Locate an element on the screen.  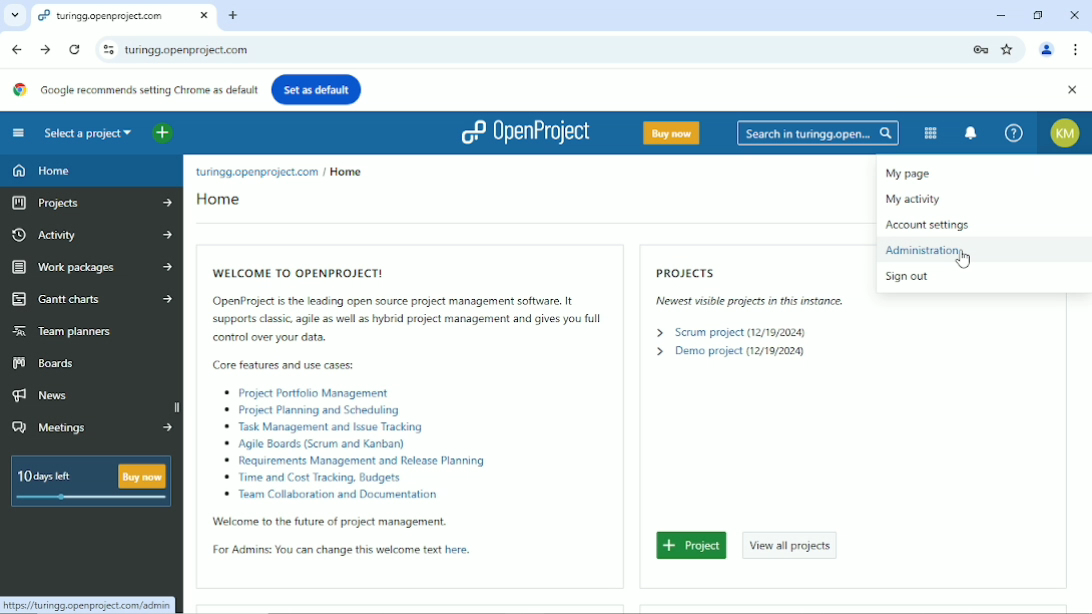
My activity is located at coordinates (917, 198).